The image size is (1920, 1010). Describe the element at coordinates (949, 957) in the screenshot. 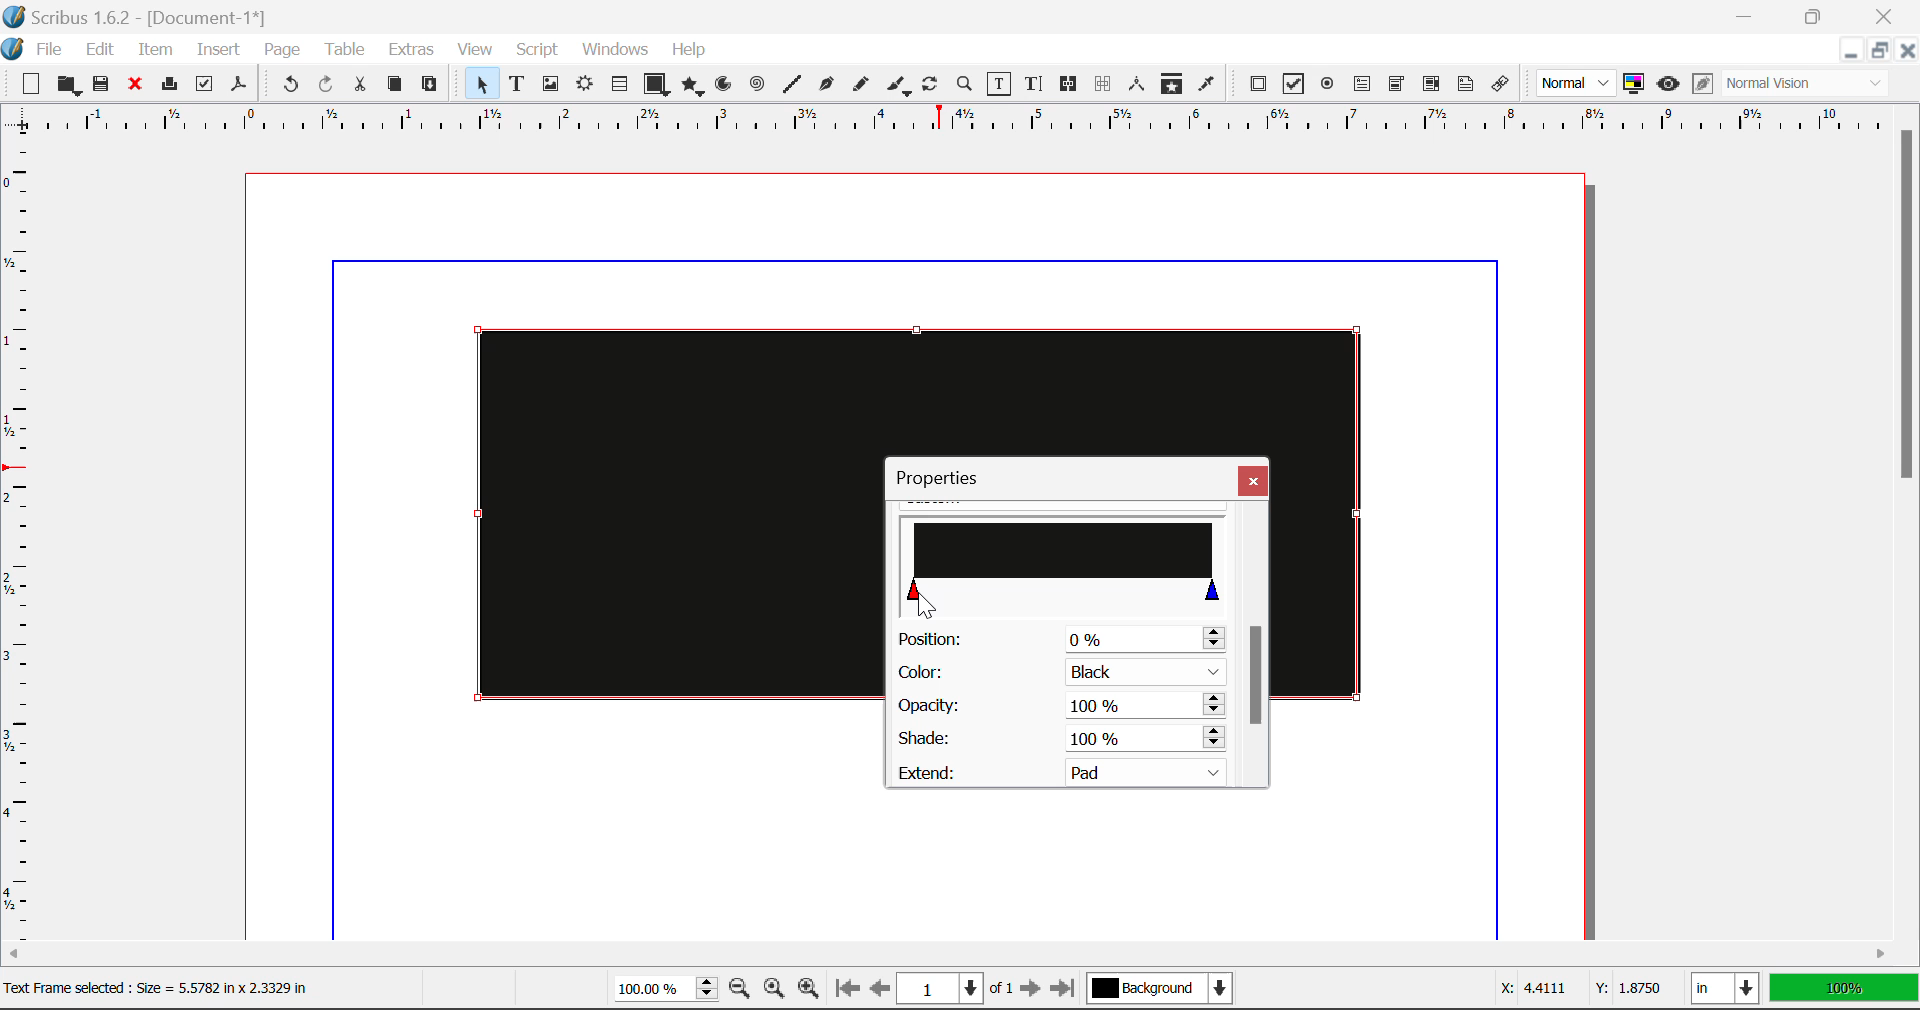

I see `Scroll Bar` at that location.